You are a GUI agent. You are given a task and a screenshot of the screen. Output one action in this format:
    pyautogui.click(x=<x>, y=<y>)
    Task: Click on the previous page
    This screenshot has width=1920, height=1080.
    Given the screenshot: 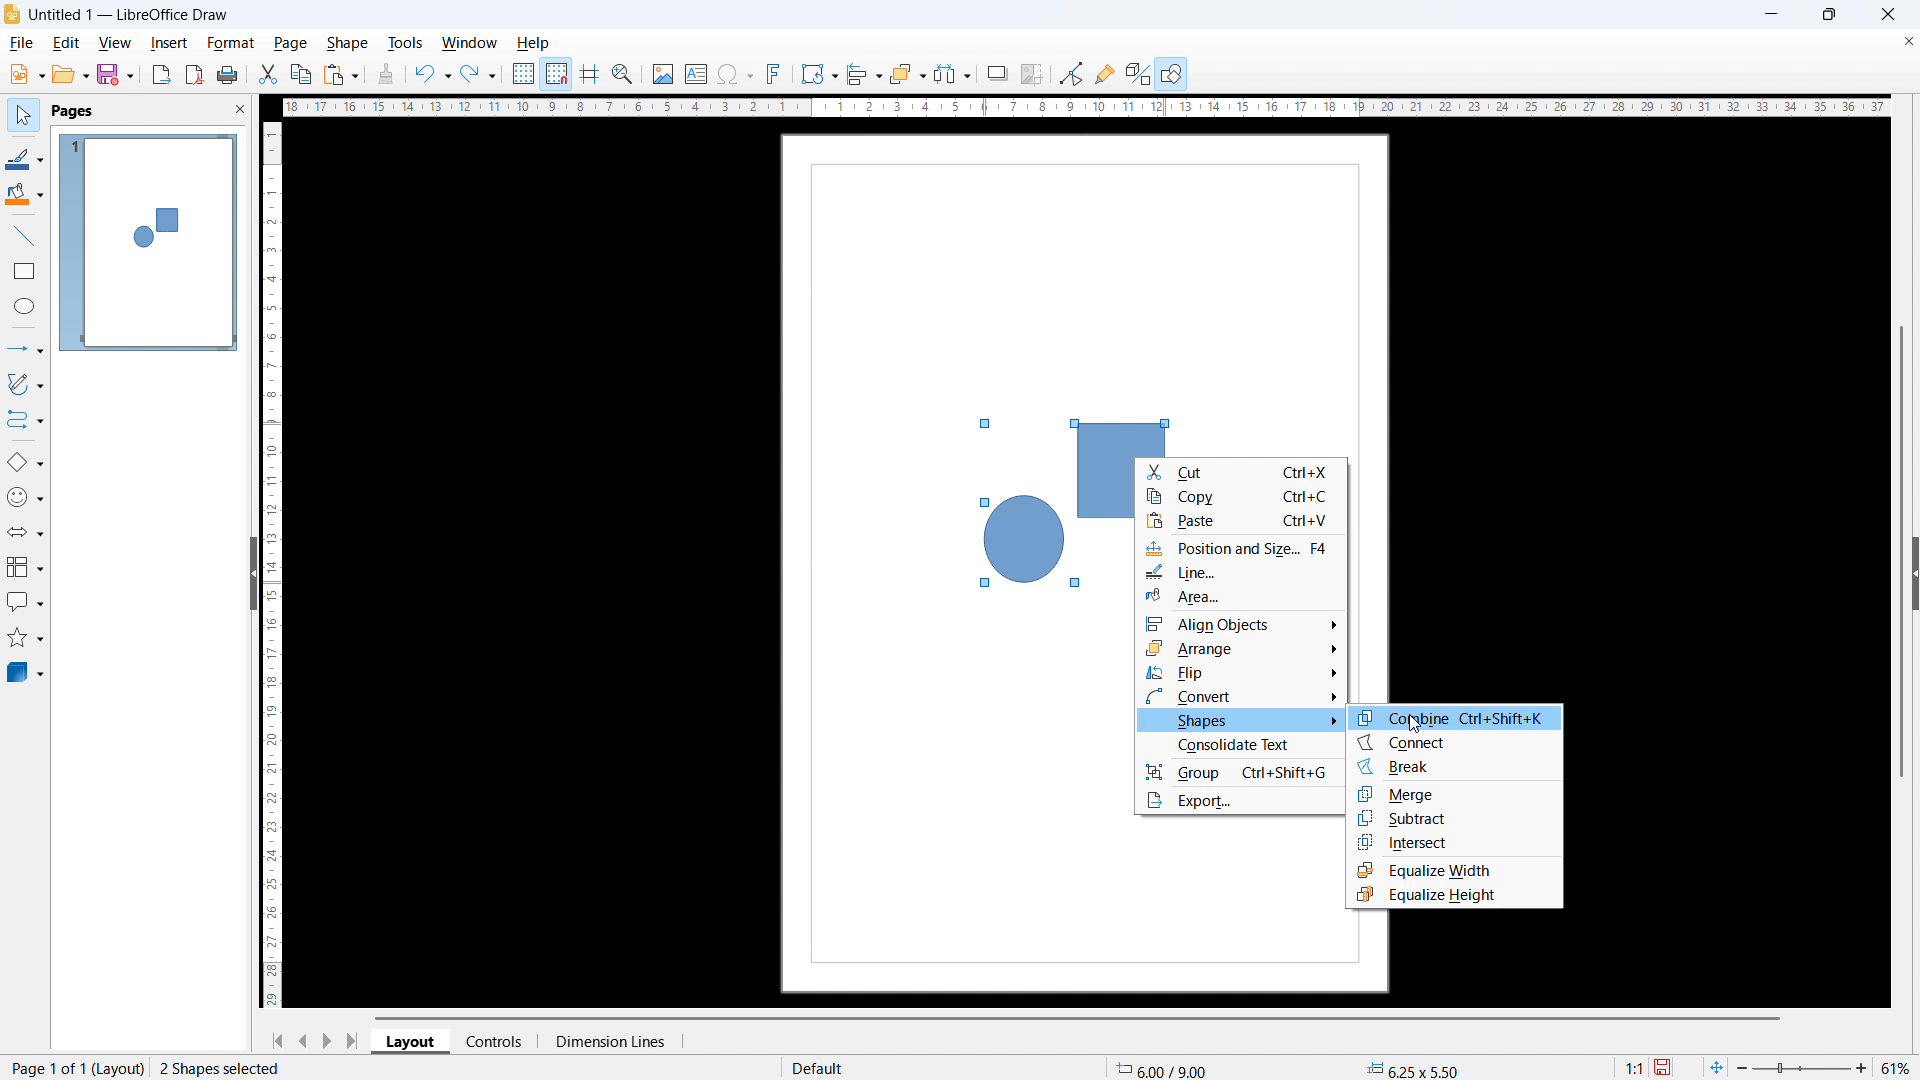 What is the action you would take?
    pyautogui.click(x=304, y=1041)
    